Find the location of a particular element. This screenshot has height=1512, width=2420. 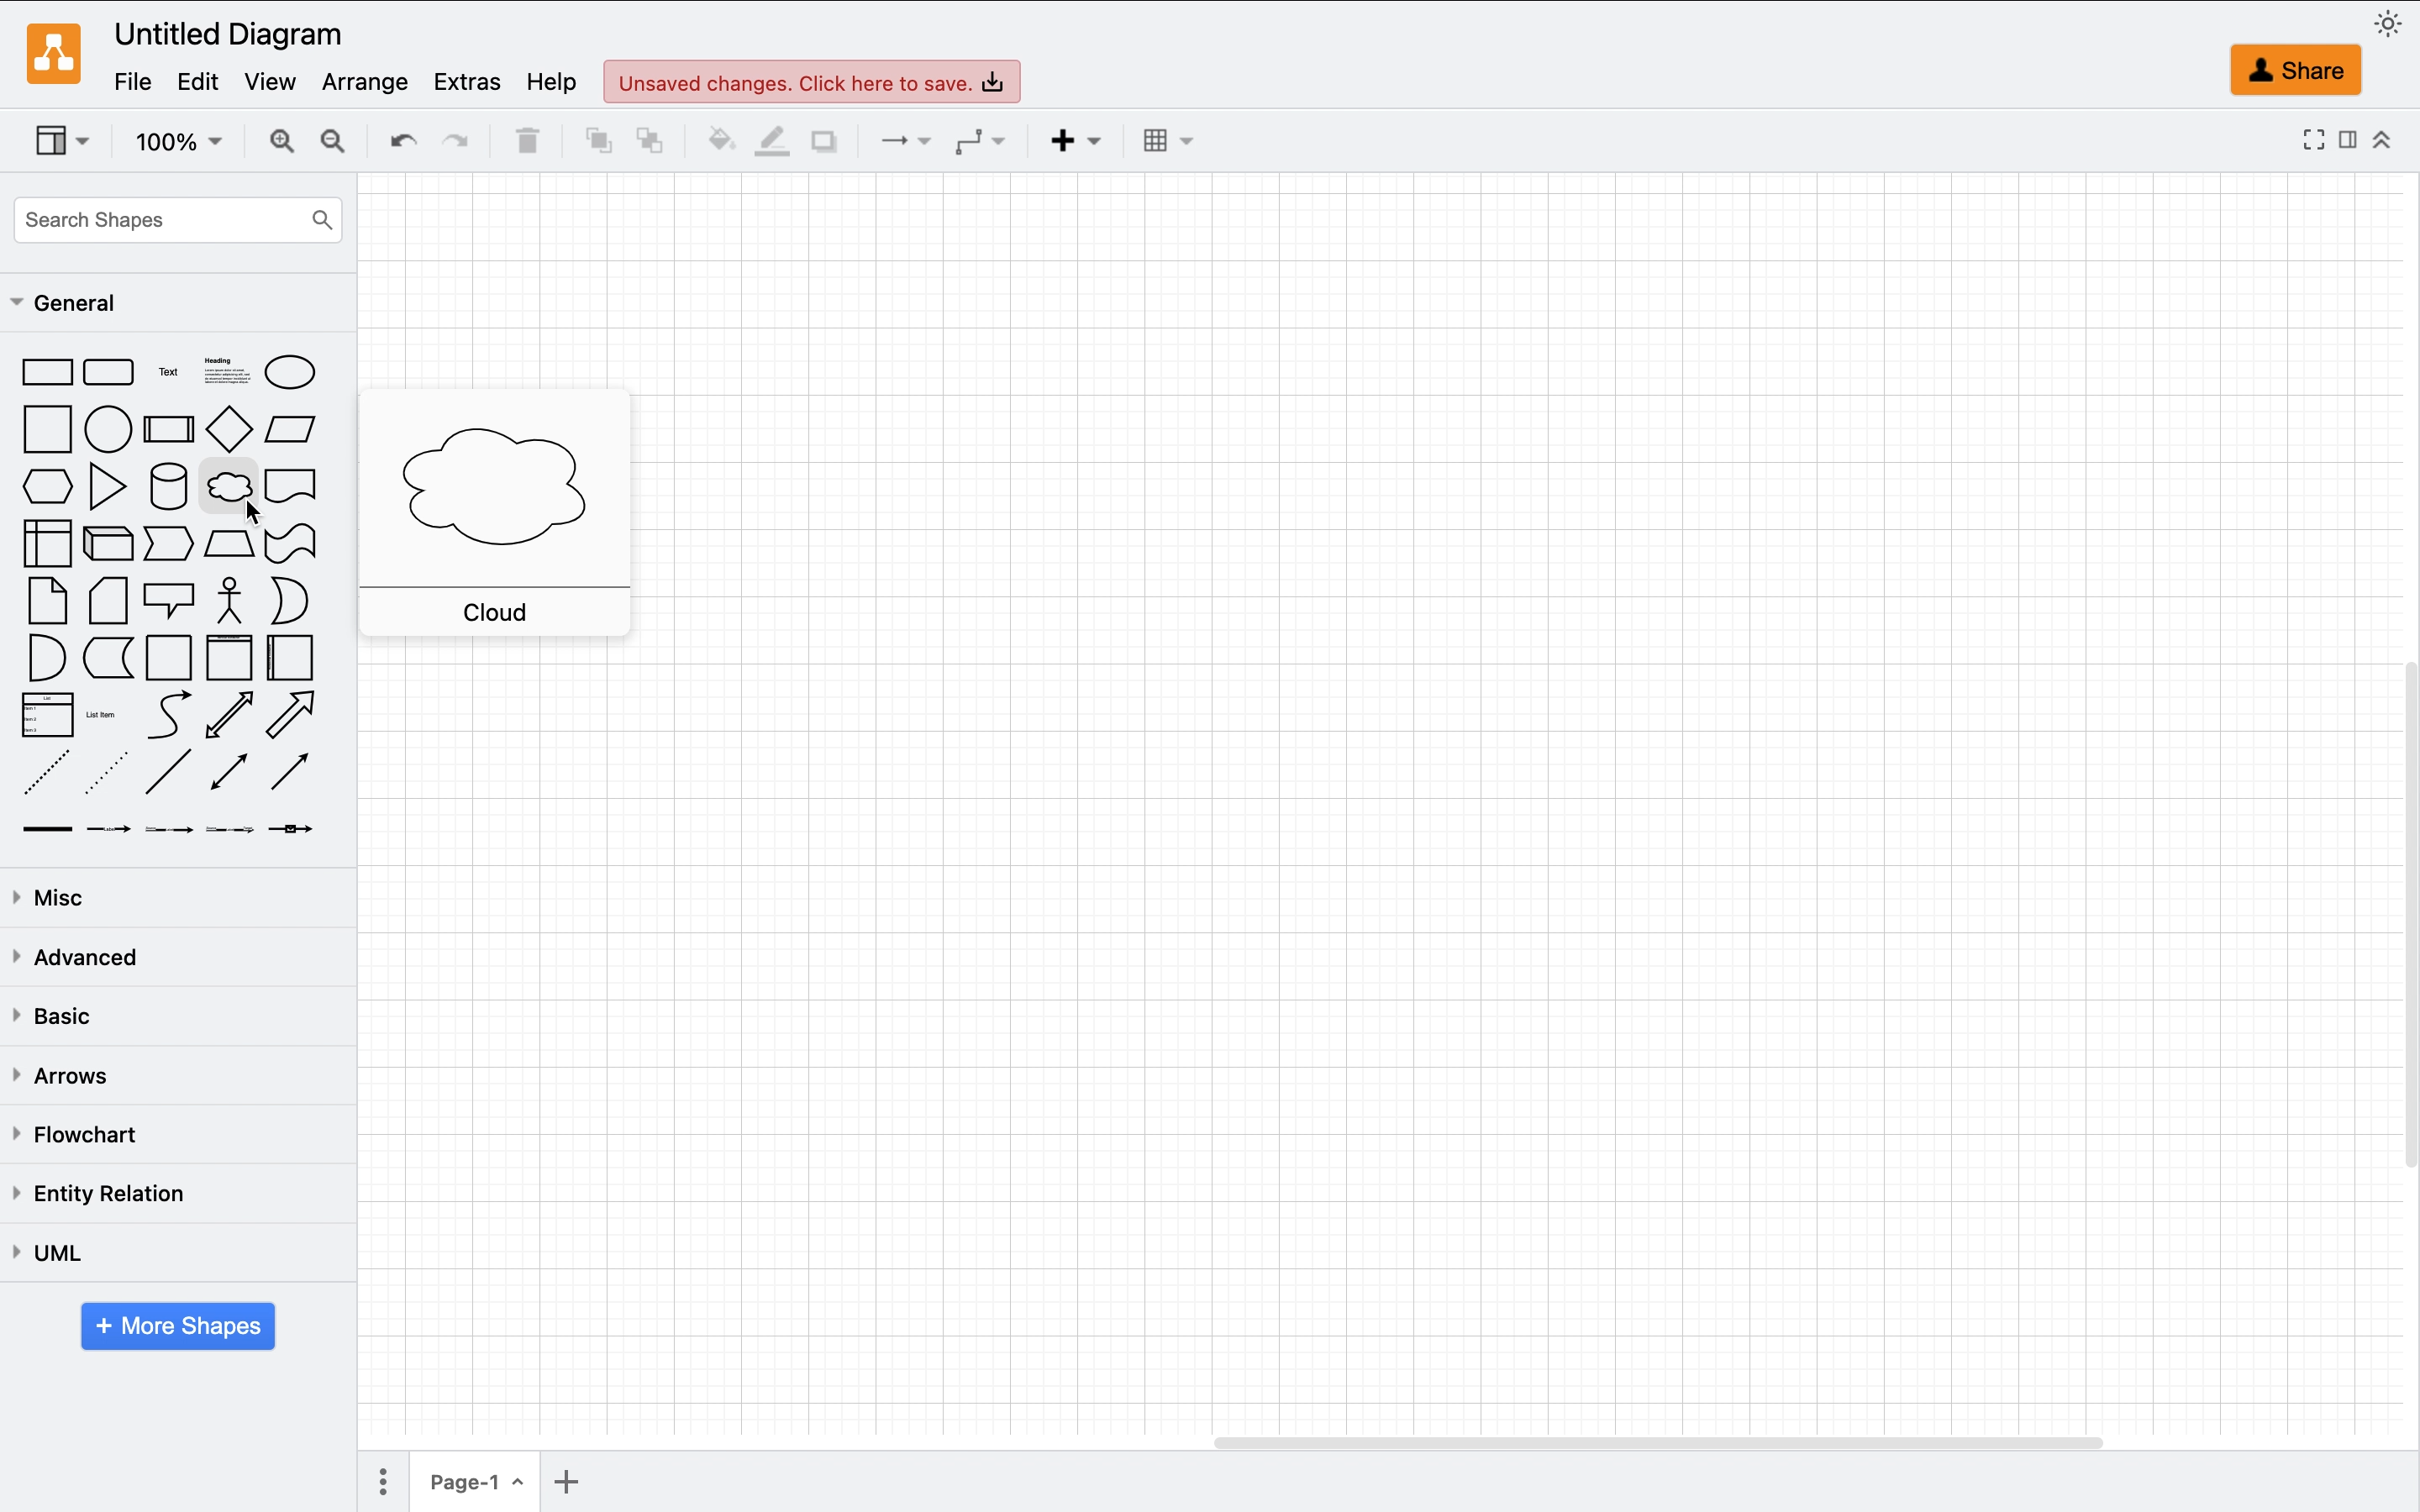

view is located at coordinates (278, 82).